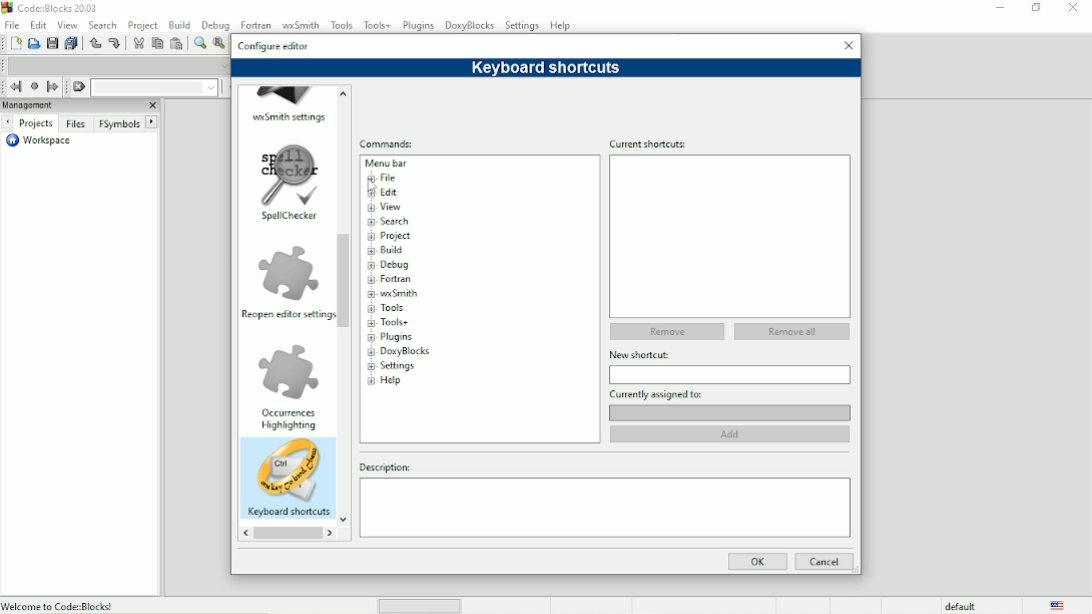 The width and height of the screenshot is (1092, 614). Describe the element at coordinates (51, 43) in the screenshot. I see `Save` at that location.